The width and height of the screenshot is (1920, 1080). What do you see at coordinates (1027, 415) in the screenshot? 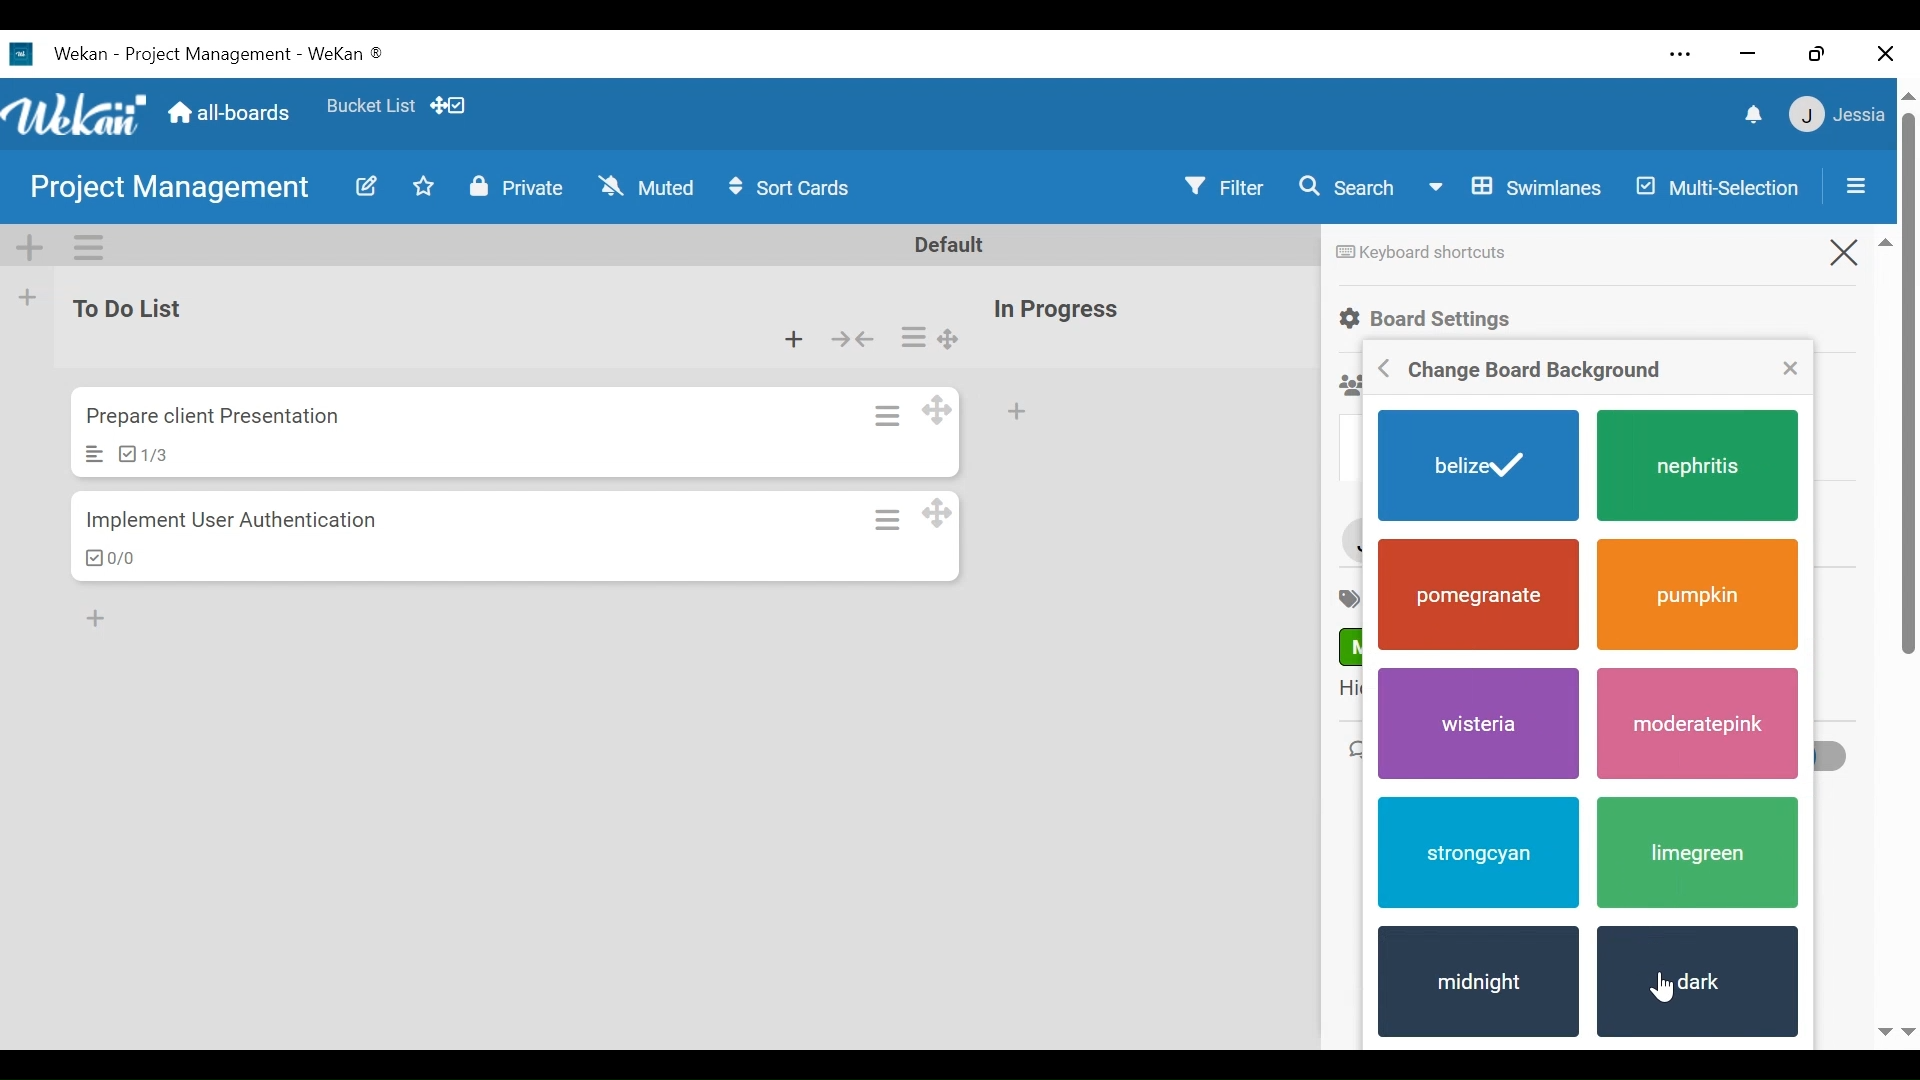
I see `Add card to bottom of the list` at bounding box center [1027, 415].